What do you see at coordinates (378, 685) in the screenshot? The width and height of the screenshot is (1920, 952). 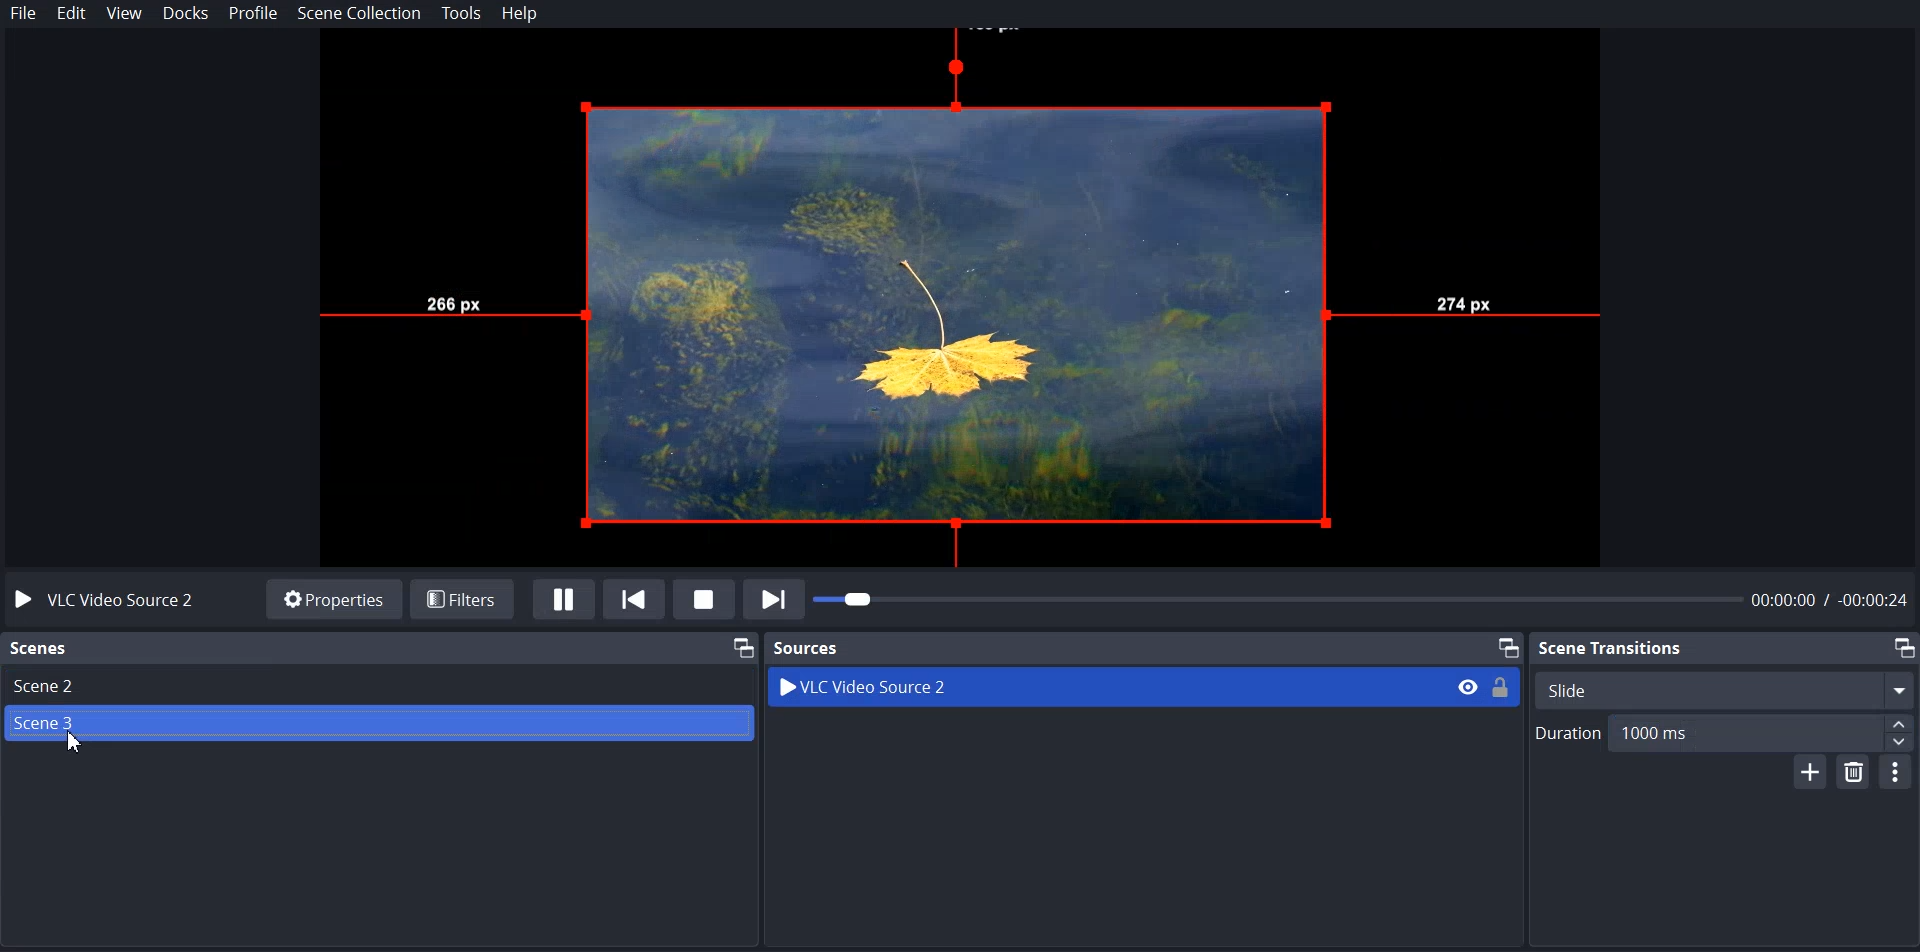 I see `Scene` at bounding box center [378, 685].